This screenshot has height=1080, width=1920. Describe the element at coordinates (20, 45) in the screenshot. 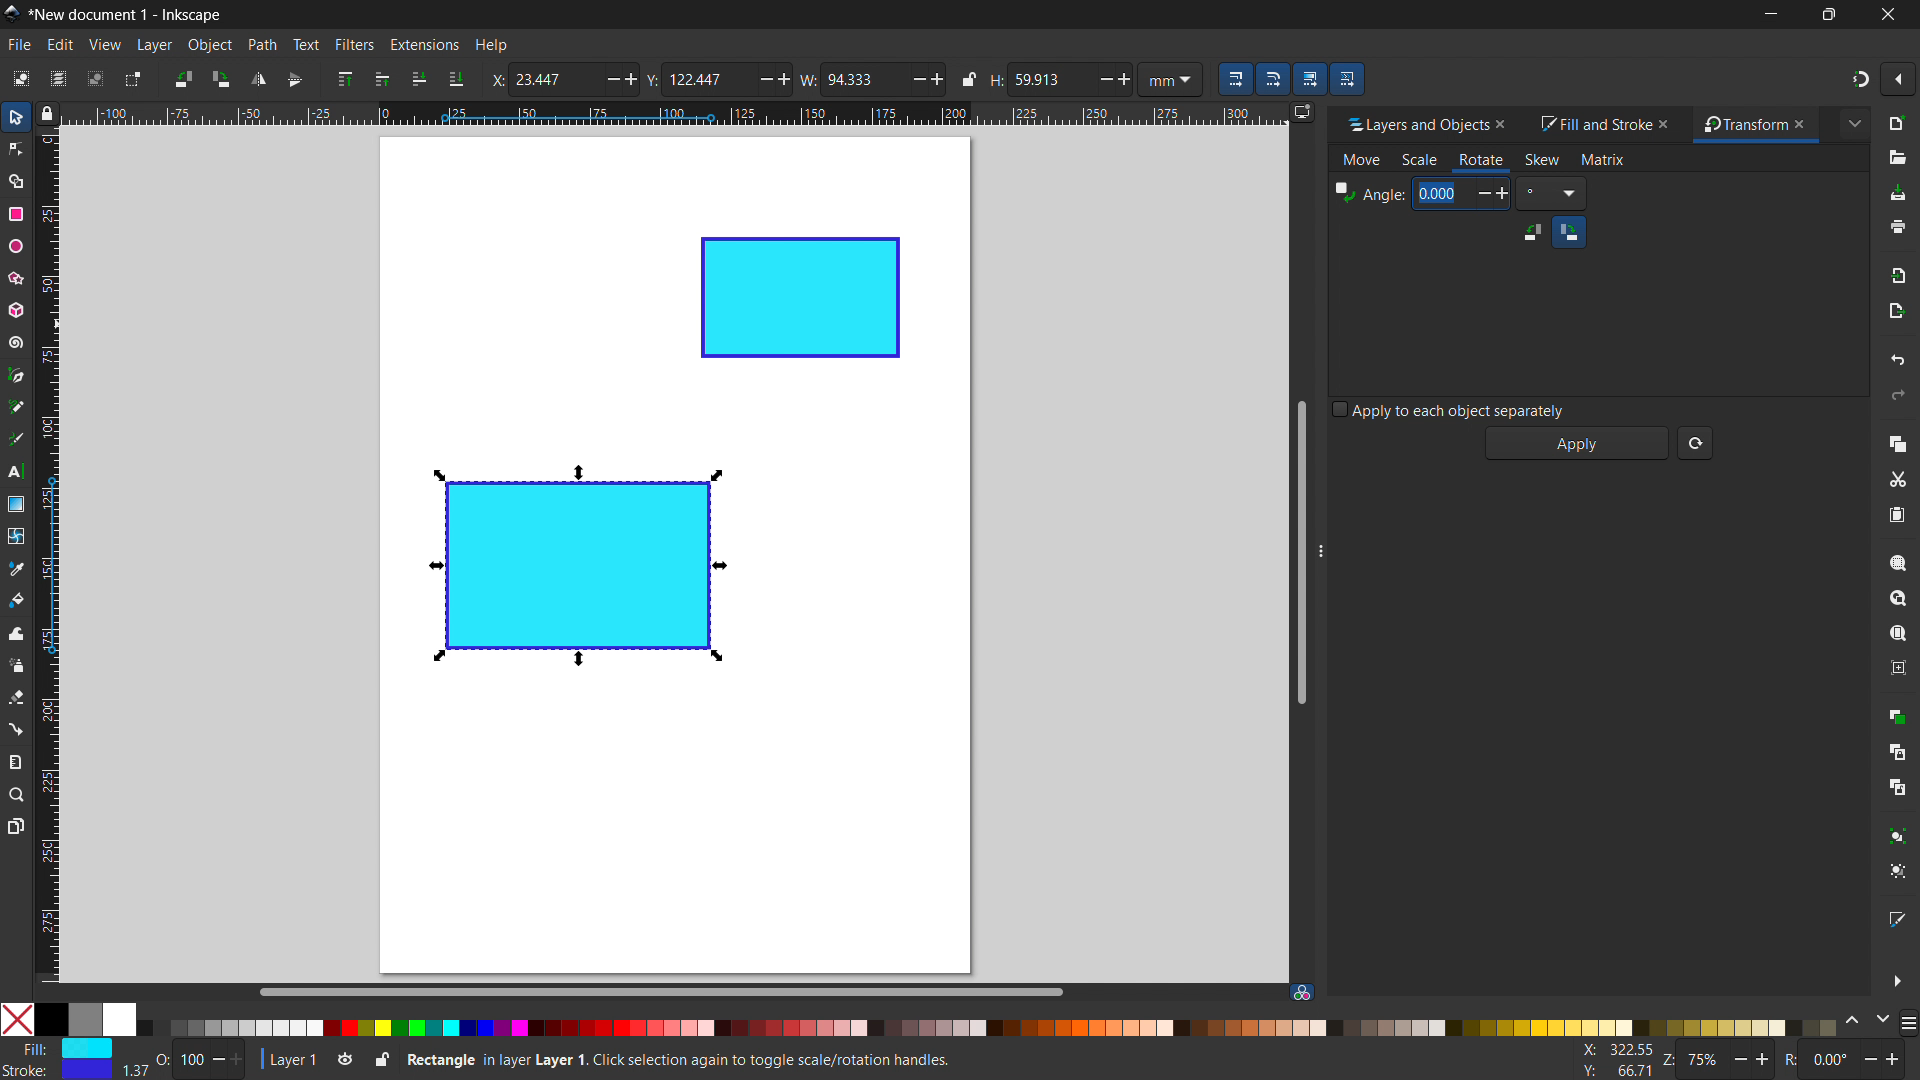

I see `file` at that location.